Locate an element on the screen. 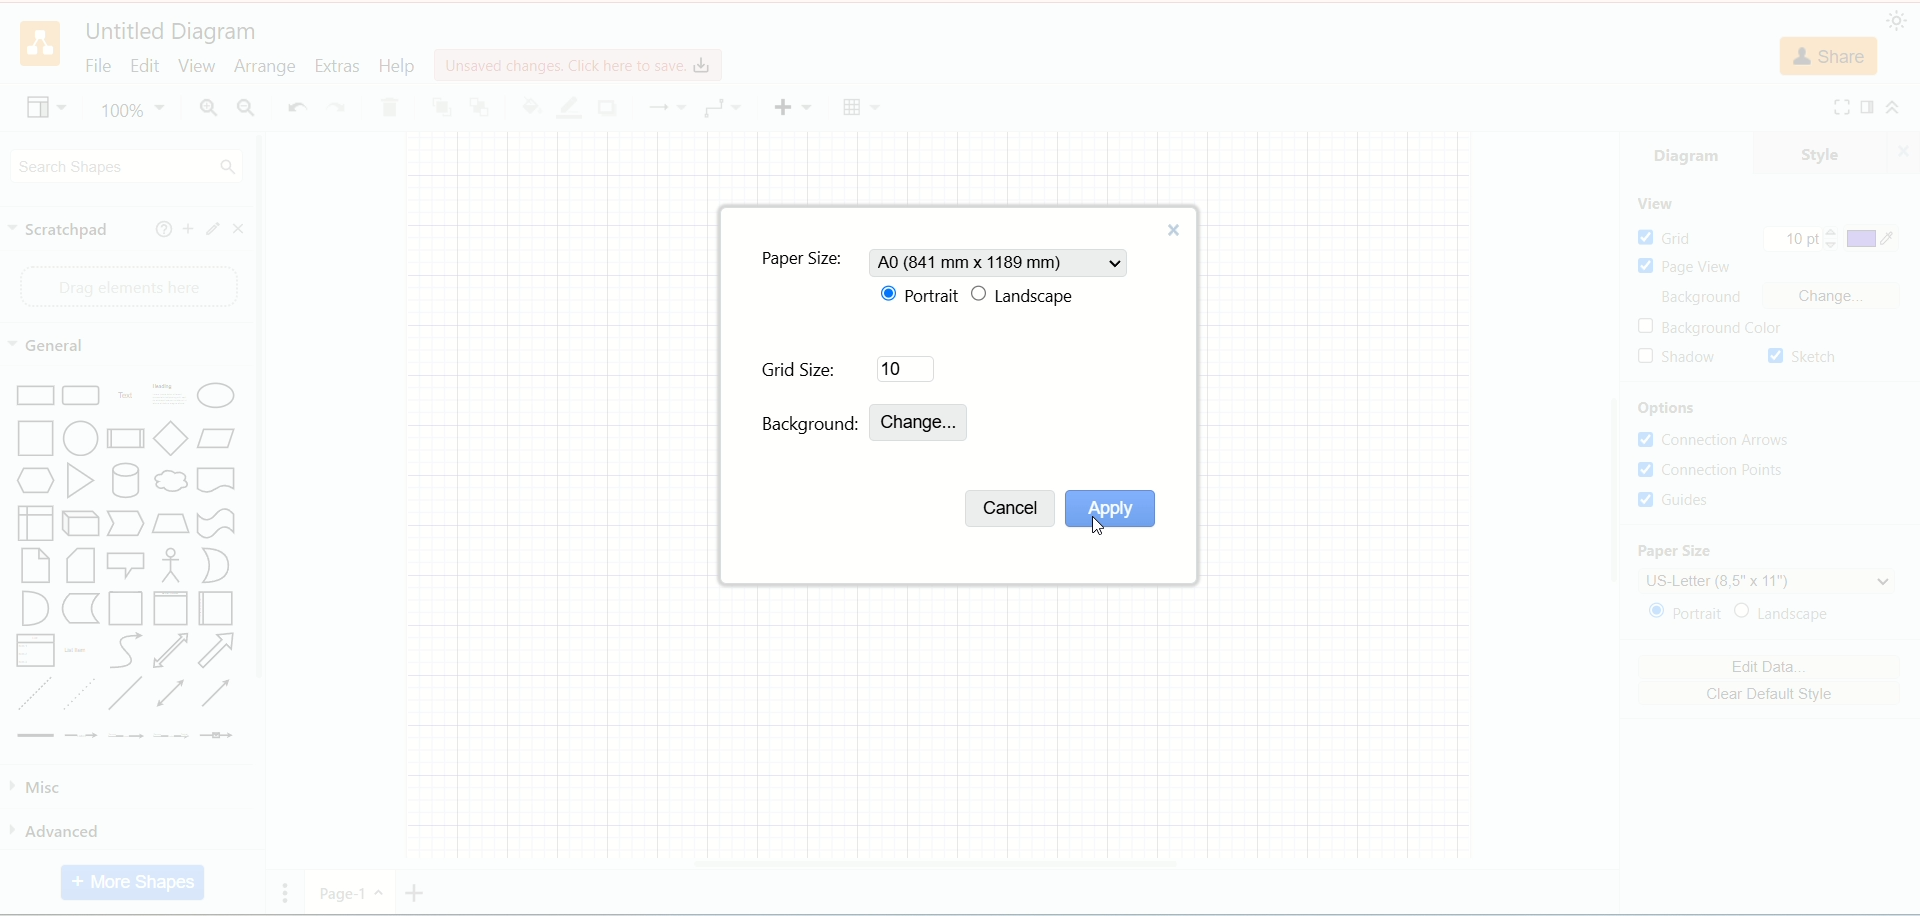  vertical scroll bar is located at coordinates (1613, 499).